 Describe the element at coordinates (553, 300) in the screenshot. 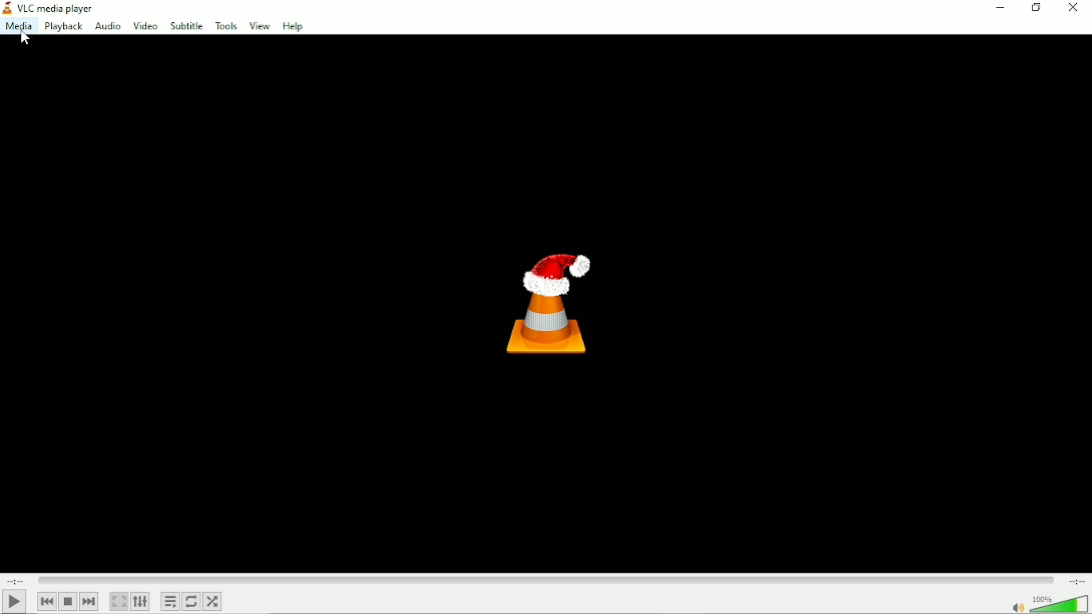

I see `Logo` at that location.